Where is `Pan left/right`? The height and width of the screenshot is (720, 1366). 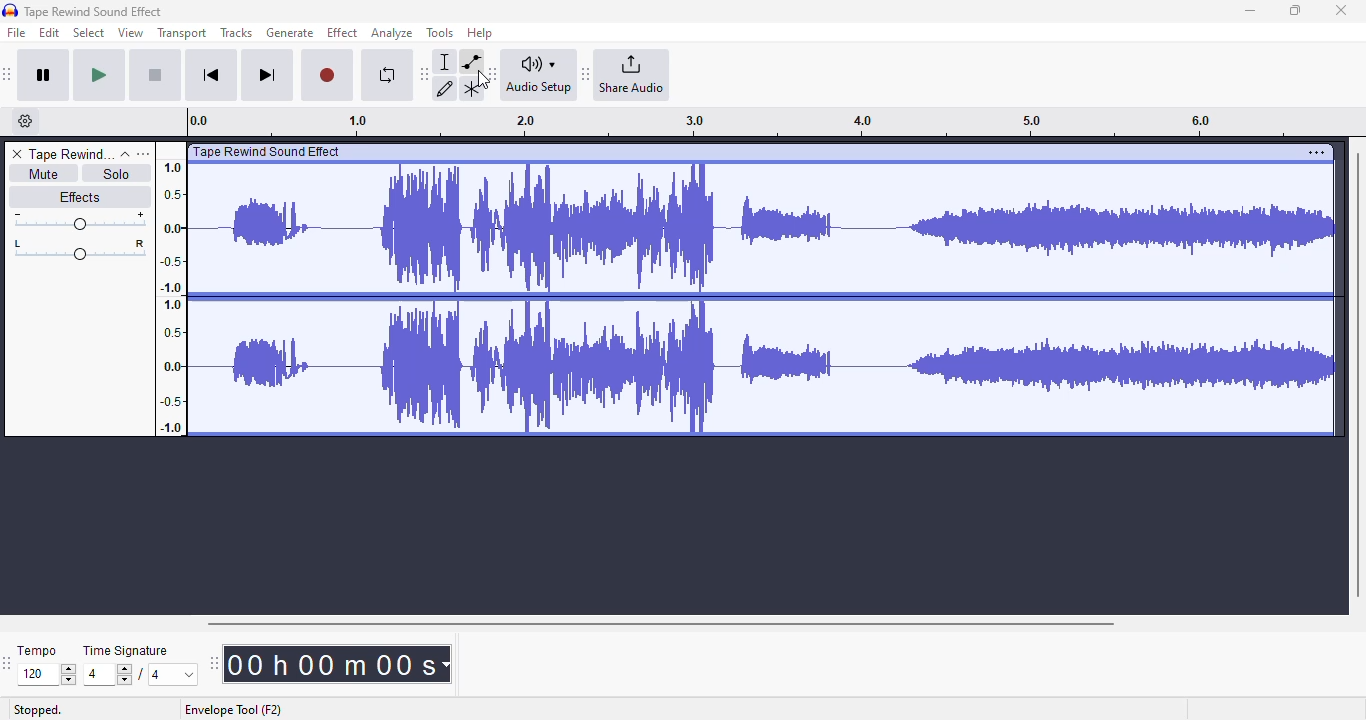 Pan left/right is located at coordinates (80, 250).